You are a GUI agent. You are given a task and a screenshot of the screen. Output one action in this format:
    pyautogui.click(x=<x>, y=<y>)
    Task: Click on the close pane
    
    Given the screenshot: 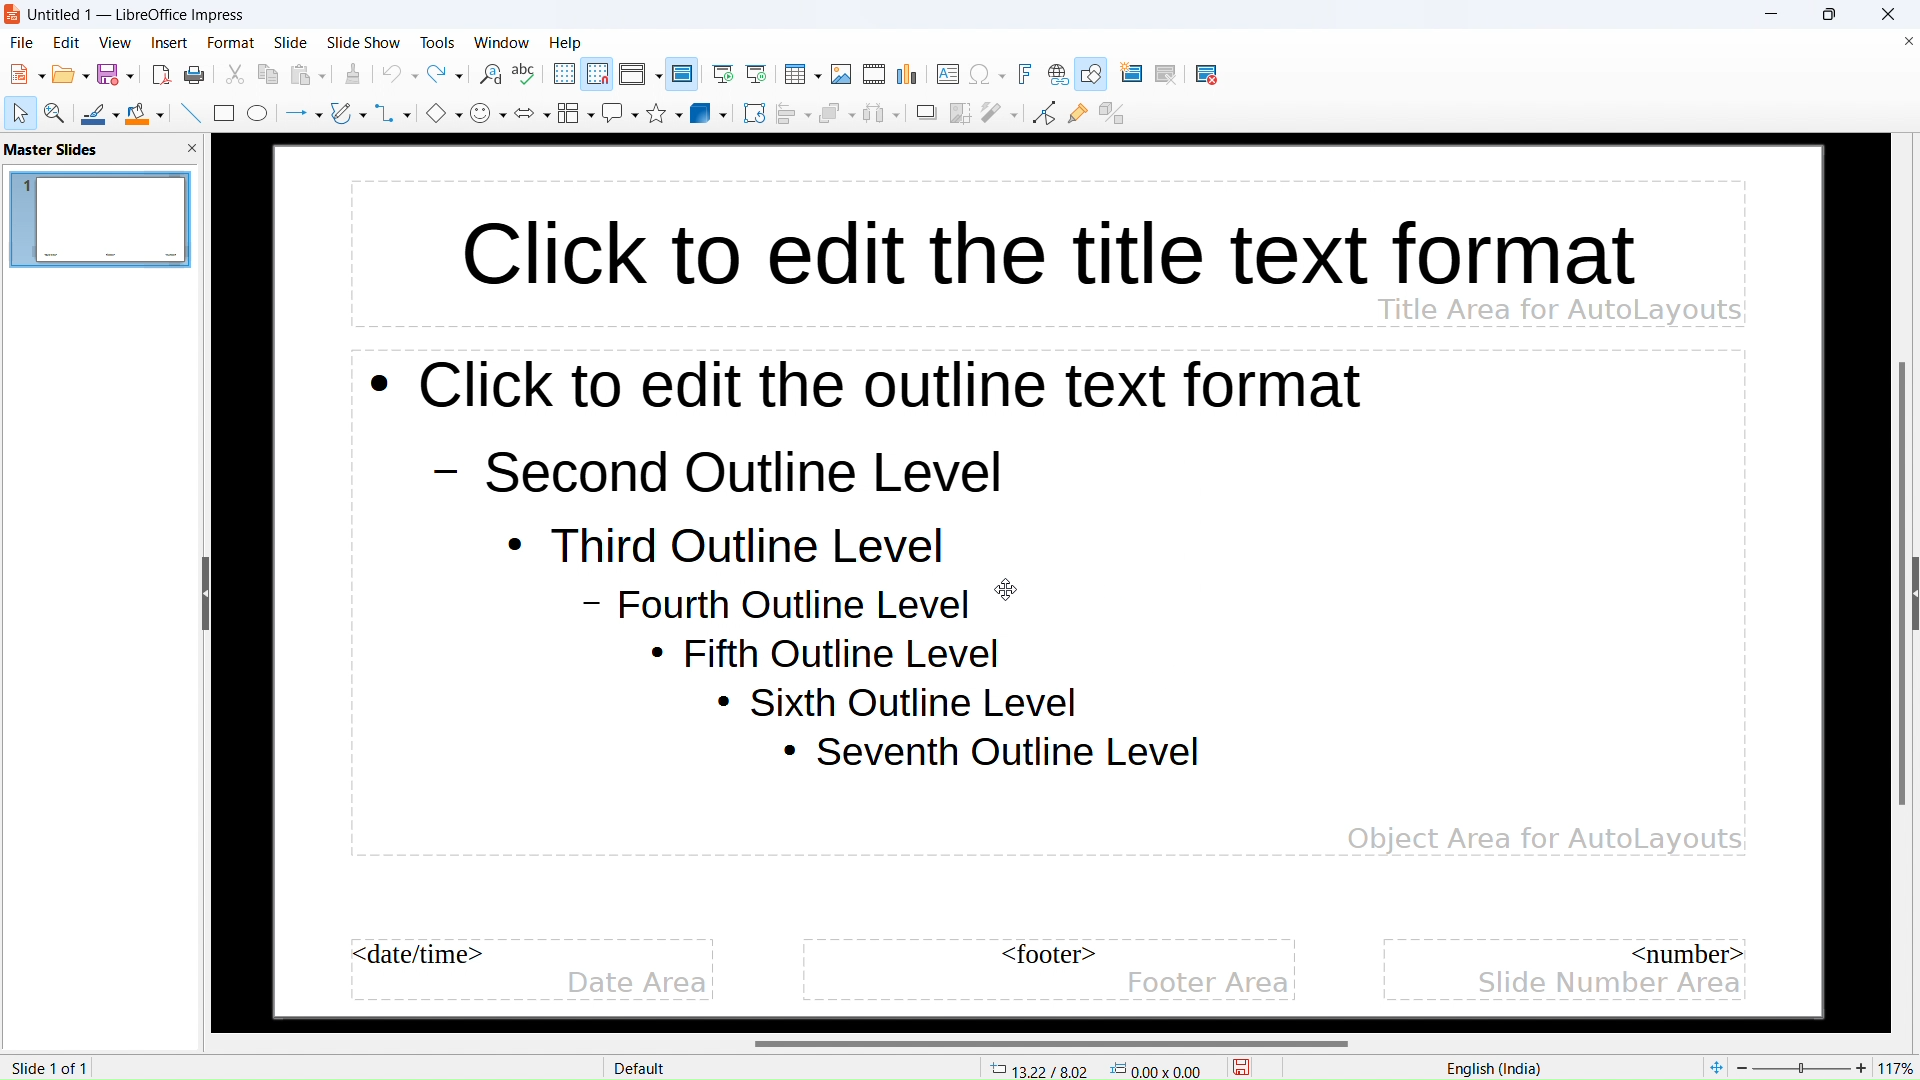 What is the action you would take?
    pyautogui.click(x=191, y=148)
    